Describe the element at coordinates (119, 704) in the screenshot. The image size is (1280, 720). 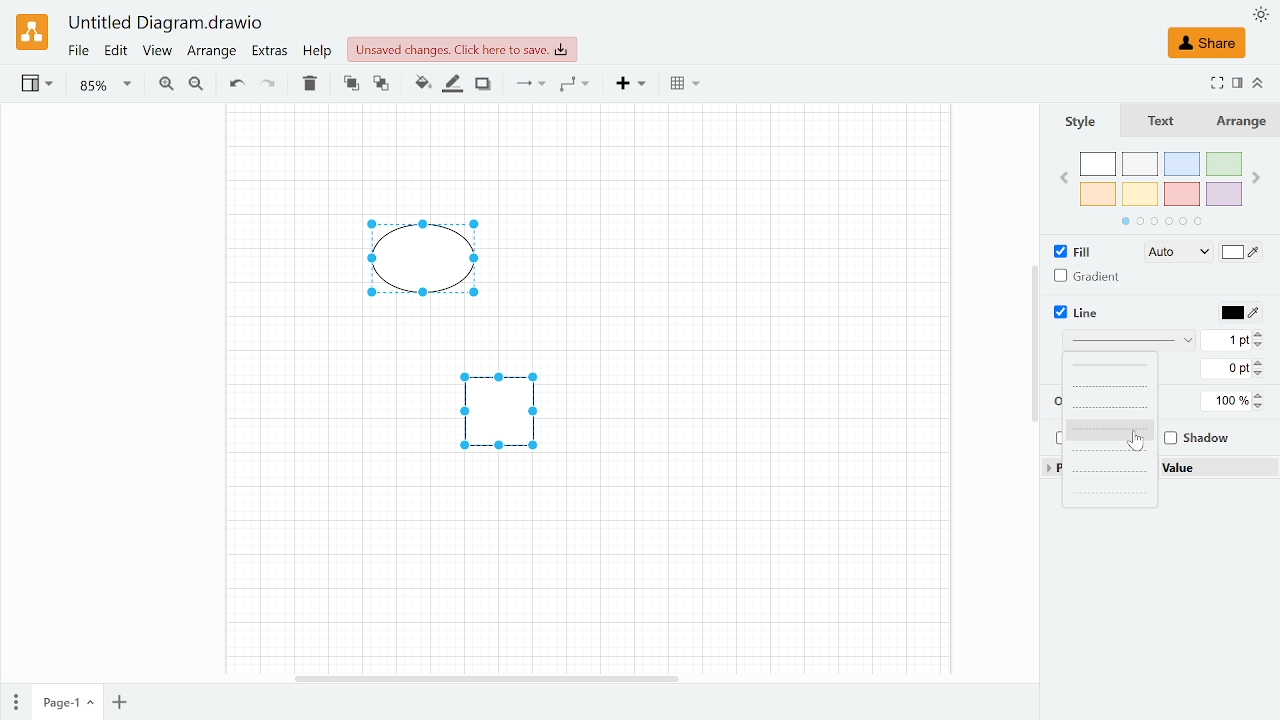
I see `Add oage` at that location.